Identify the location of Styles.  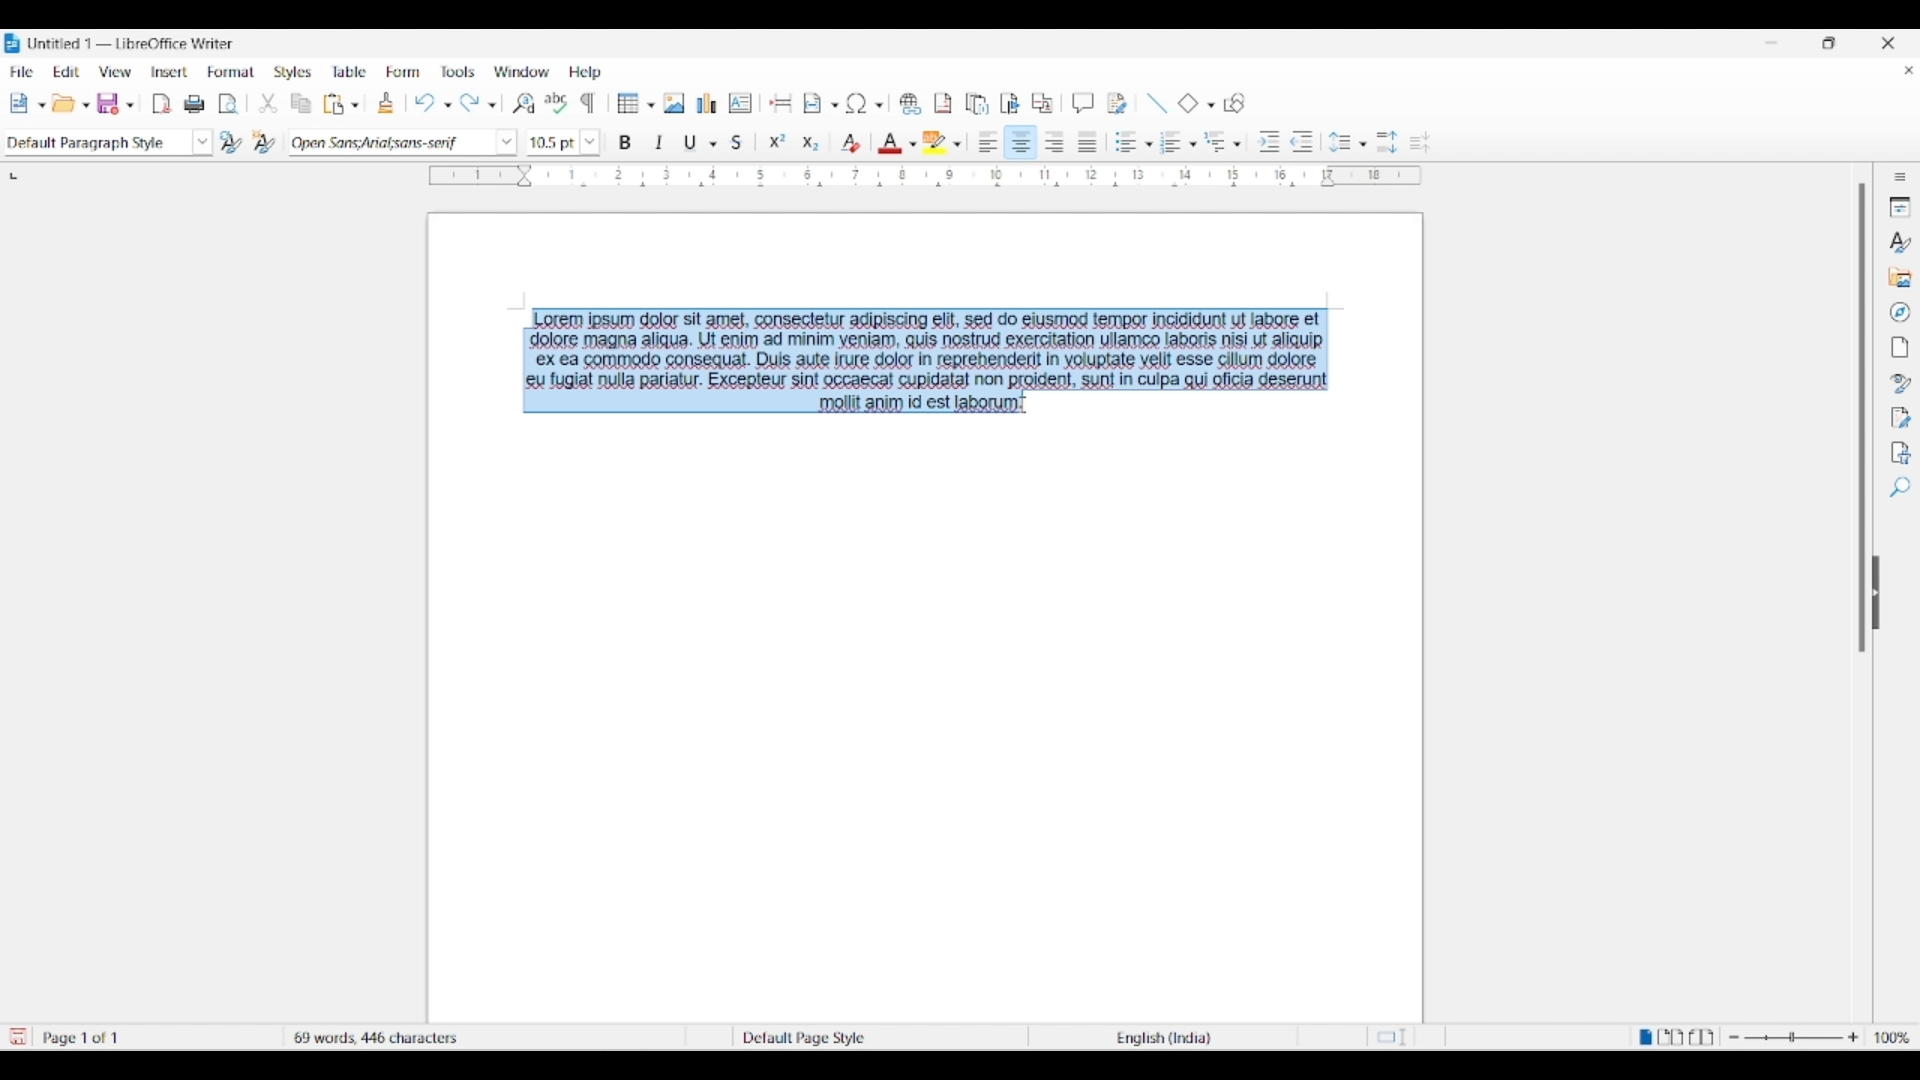
(1899, 241).